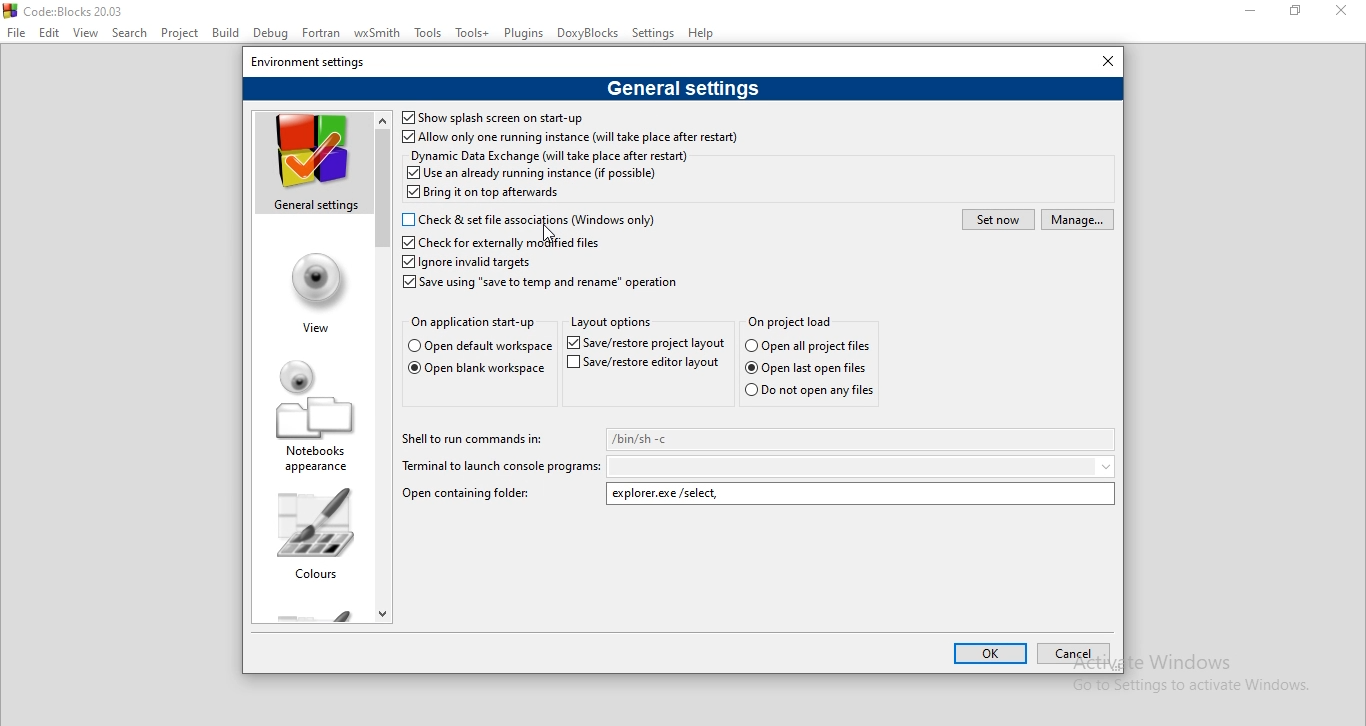  Describe the element at coordinates (815, 368) in the screenshot. I see `Open last open files` at that location.